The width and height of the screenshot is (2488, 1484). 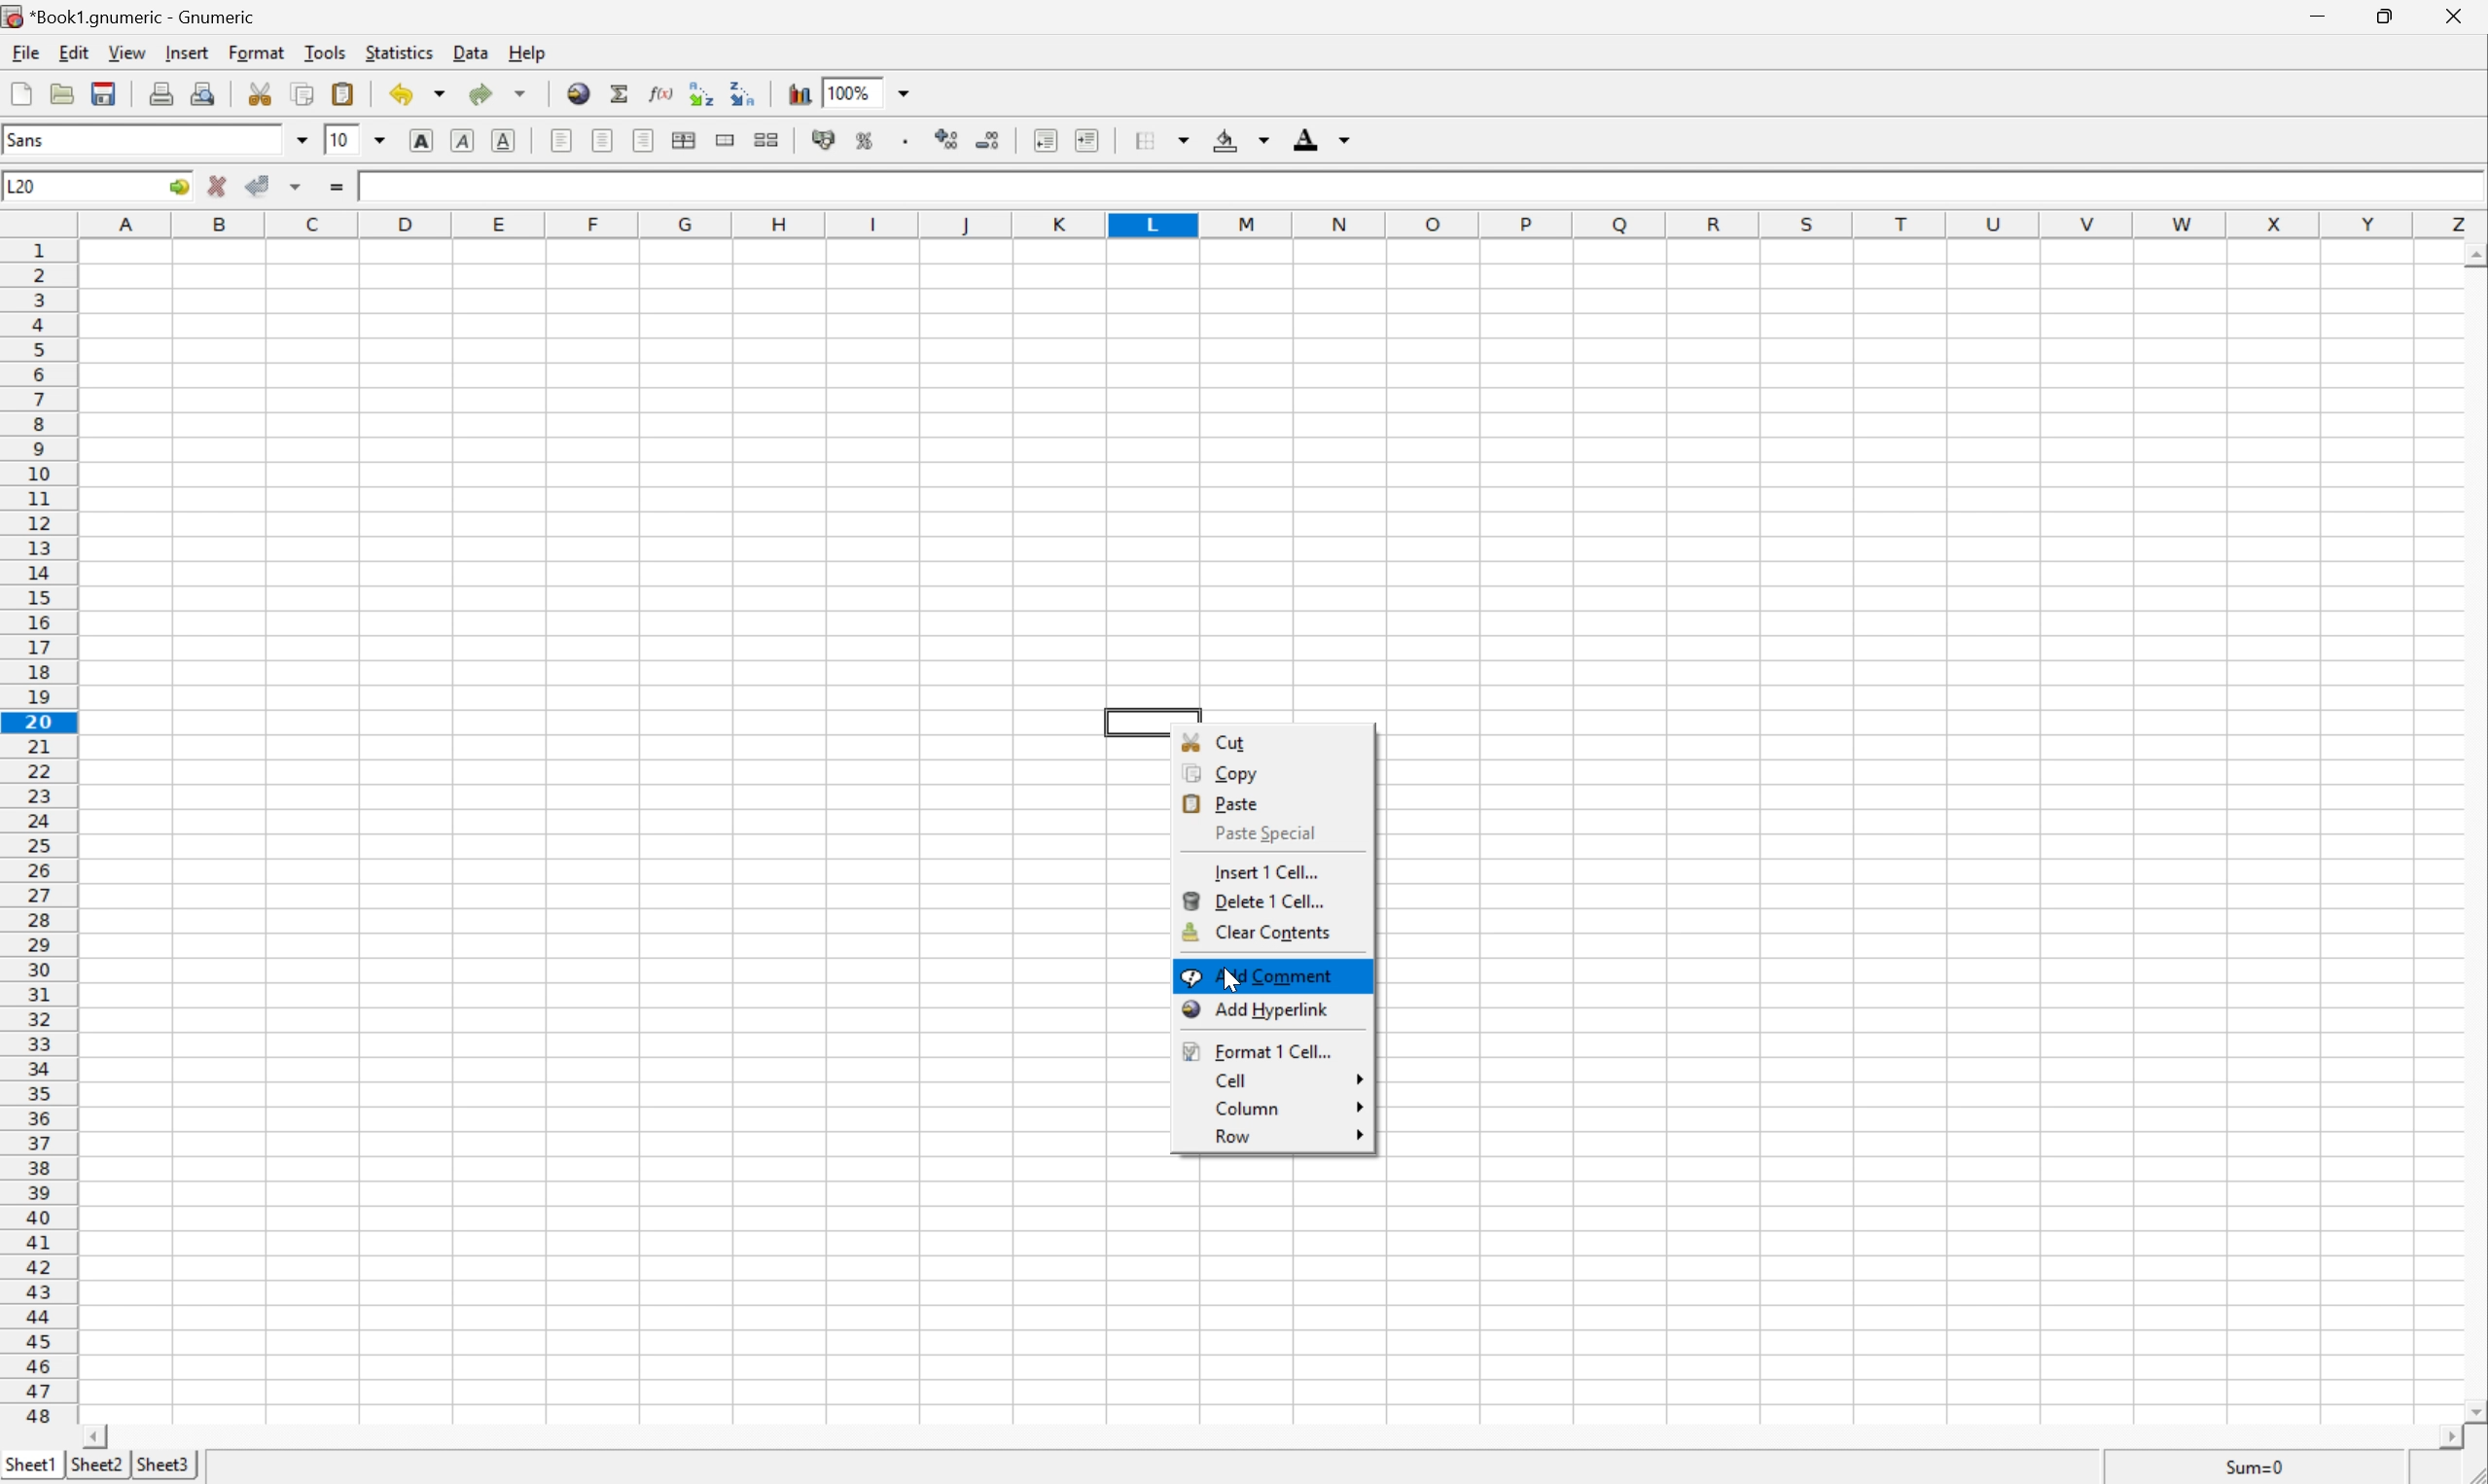 I want to click on Copy selection, so click(x=303, y=94).